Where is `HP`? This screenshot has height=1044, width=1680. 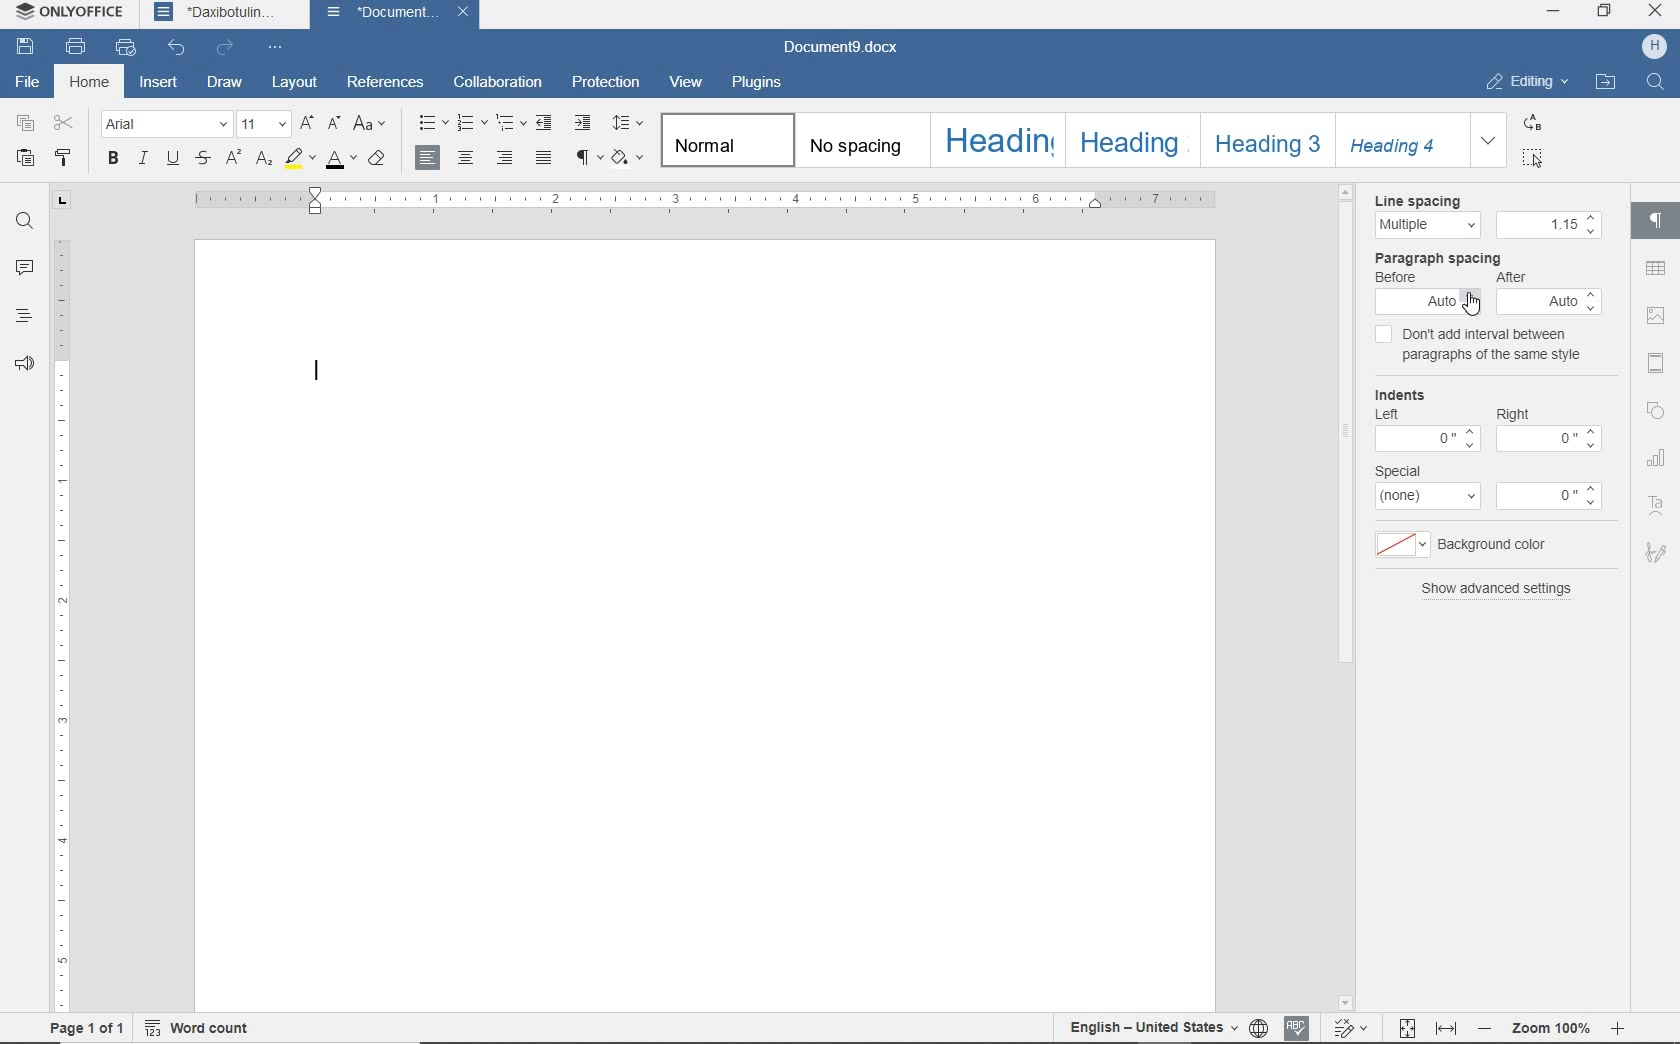 HP is located at coordinates (1653, 47).